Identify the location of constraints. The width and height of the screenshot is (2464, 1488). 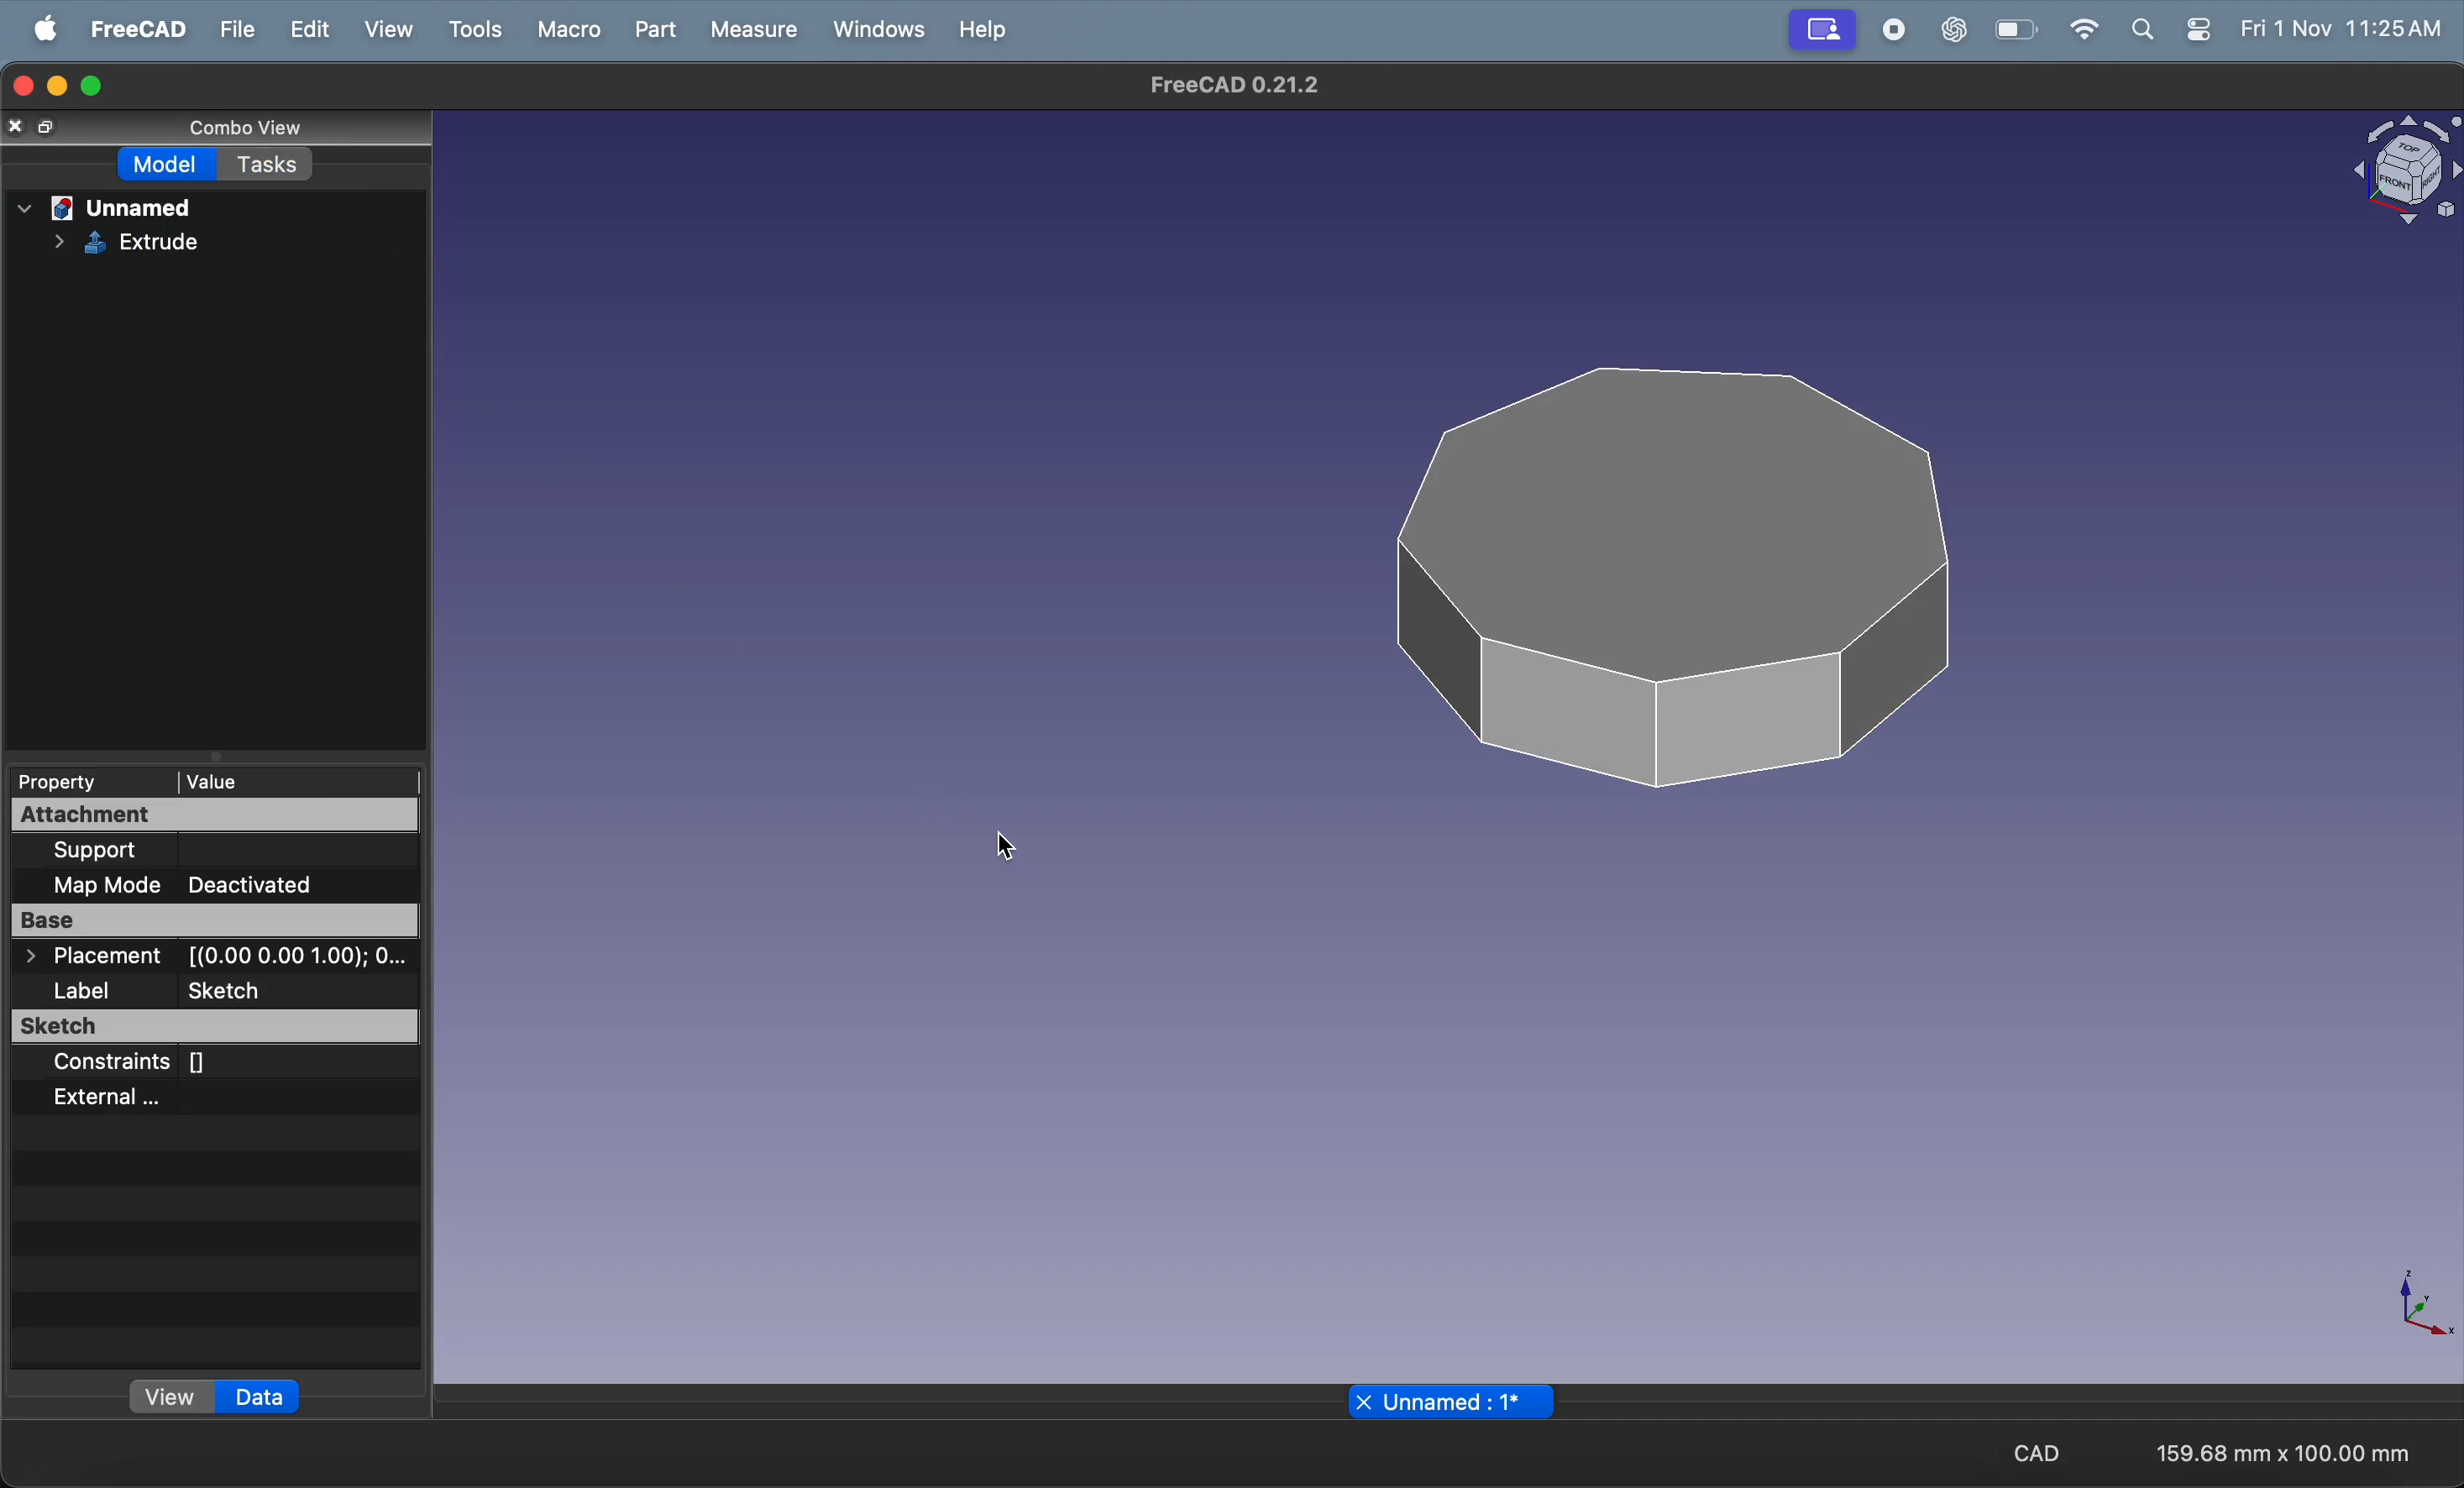
(170, 1059).